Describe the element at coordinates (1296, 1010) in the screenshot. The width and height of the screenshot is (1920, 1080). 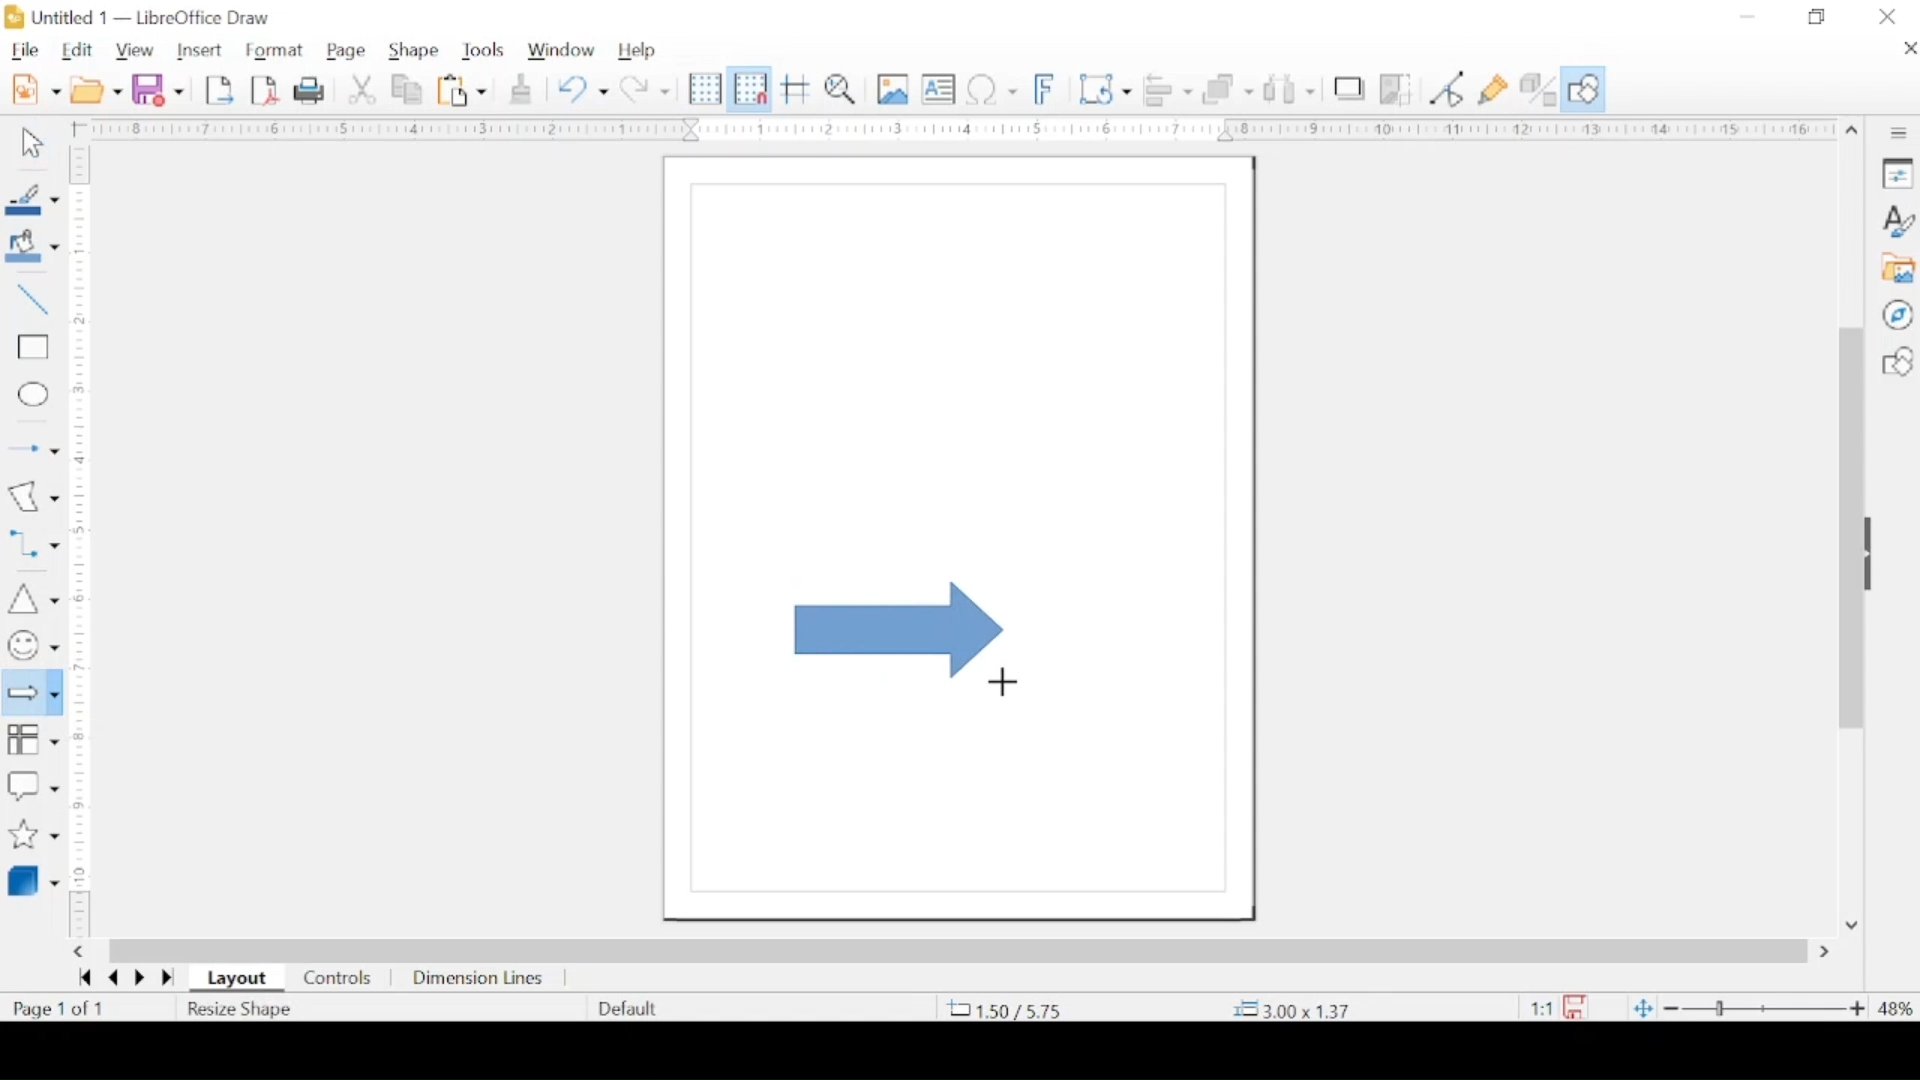
I see `coordinate` at that location.